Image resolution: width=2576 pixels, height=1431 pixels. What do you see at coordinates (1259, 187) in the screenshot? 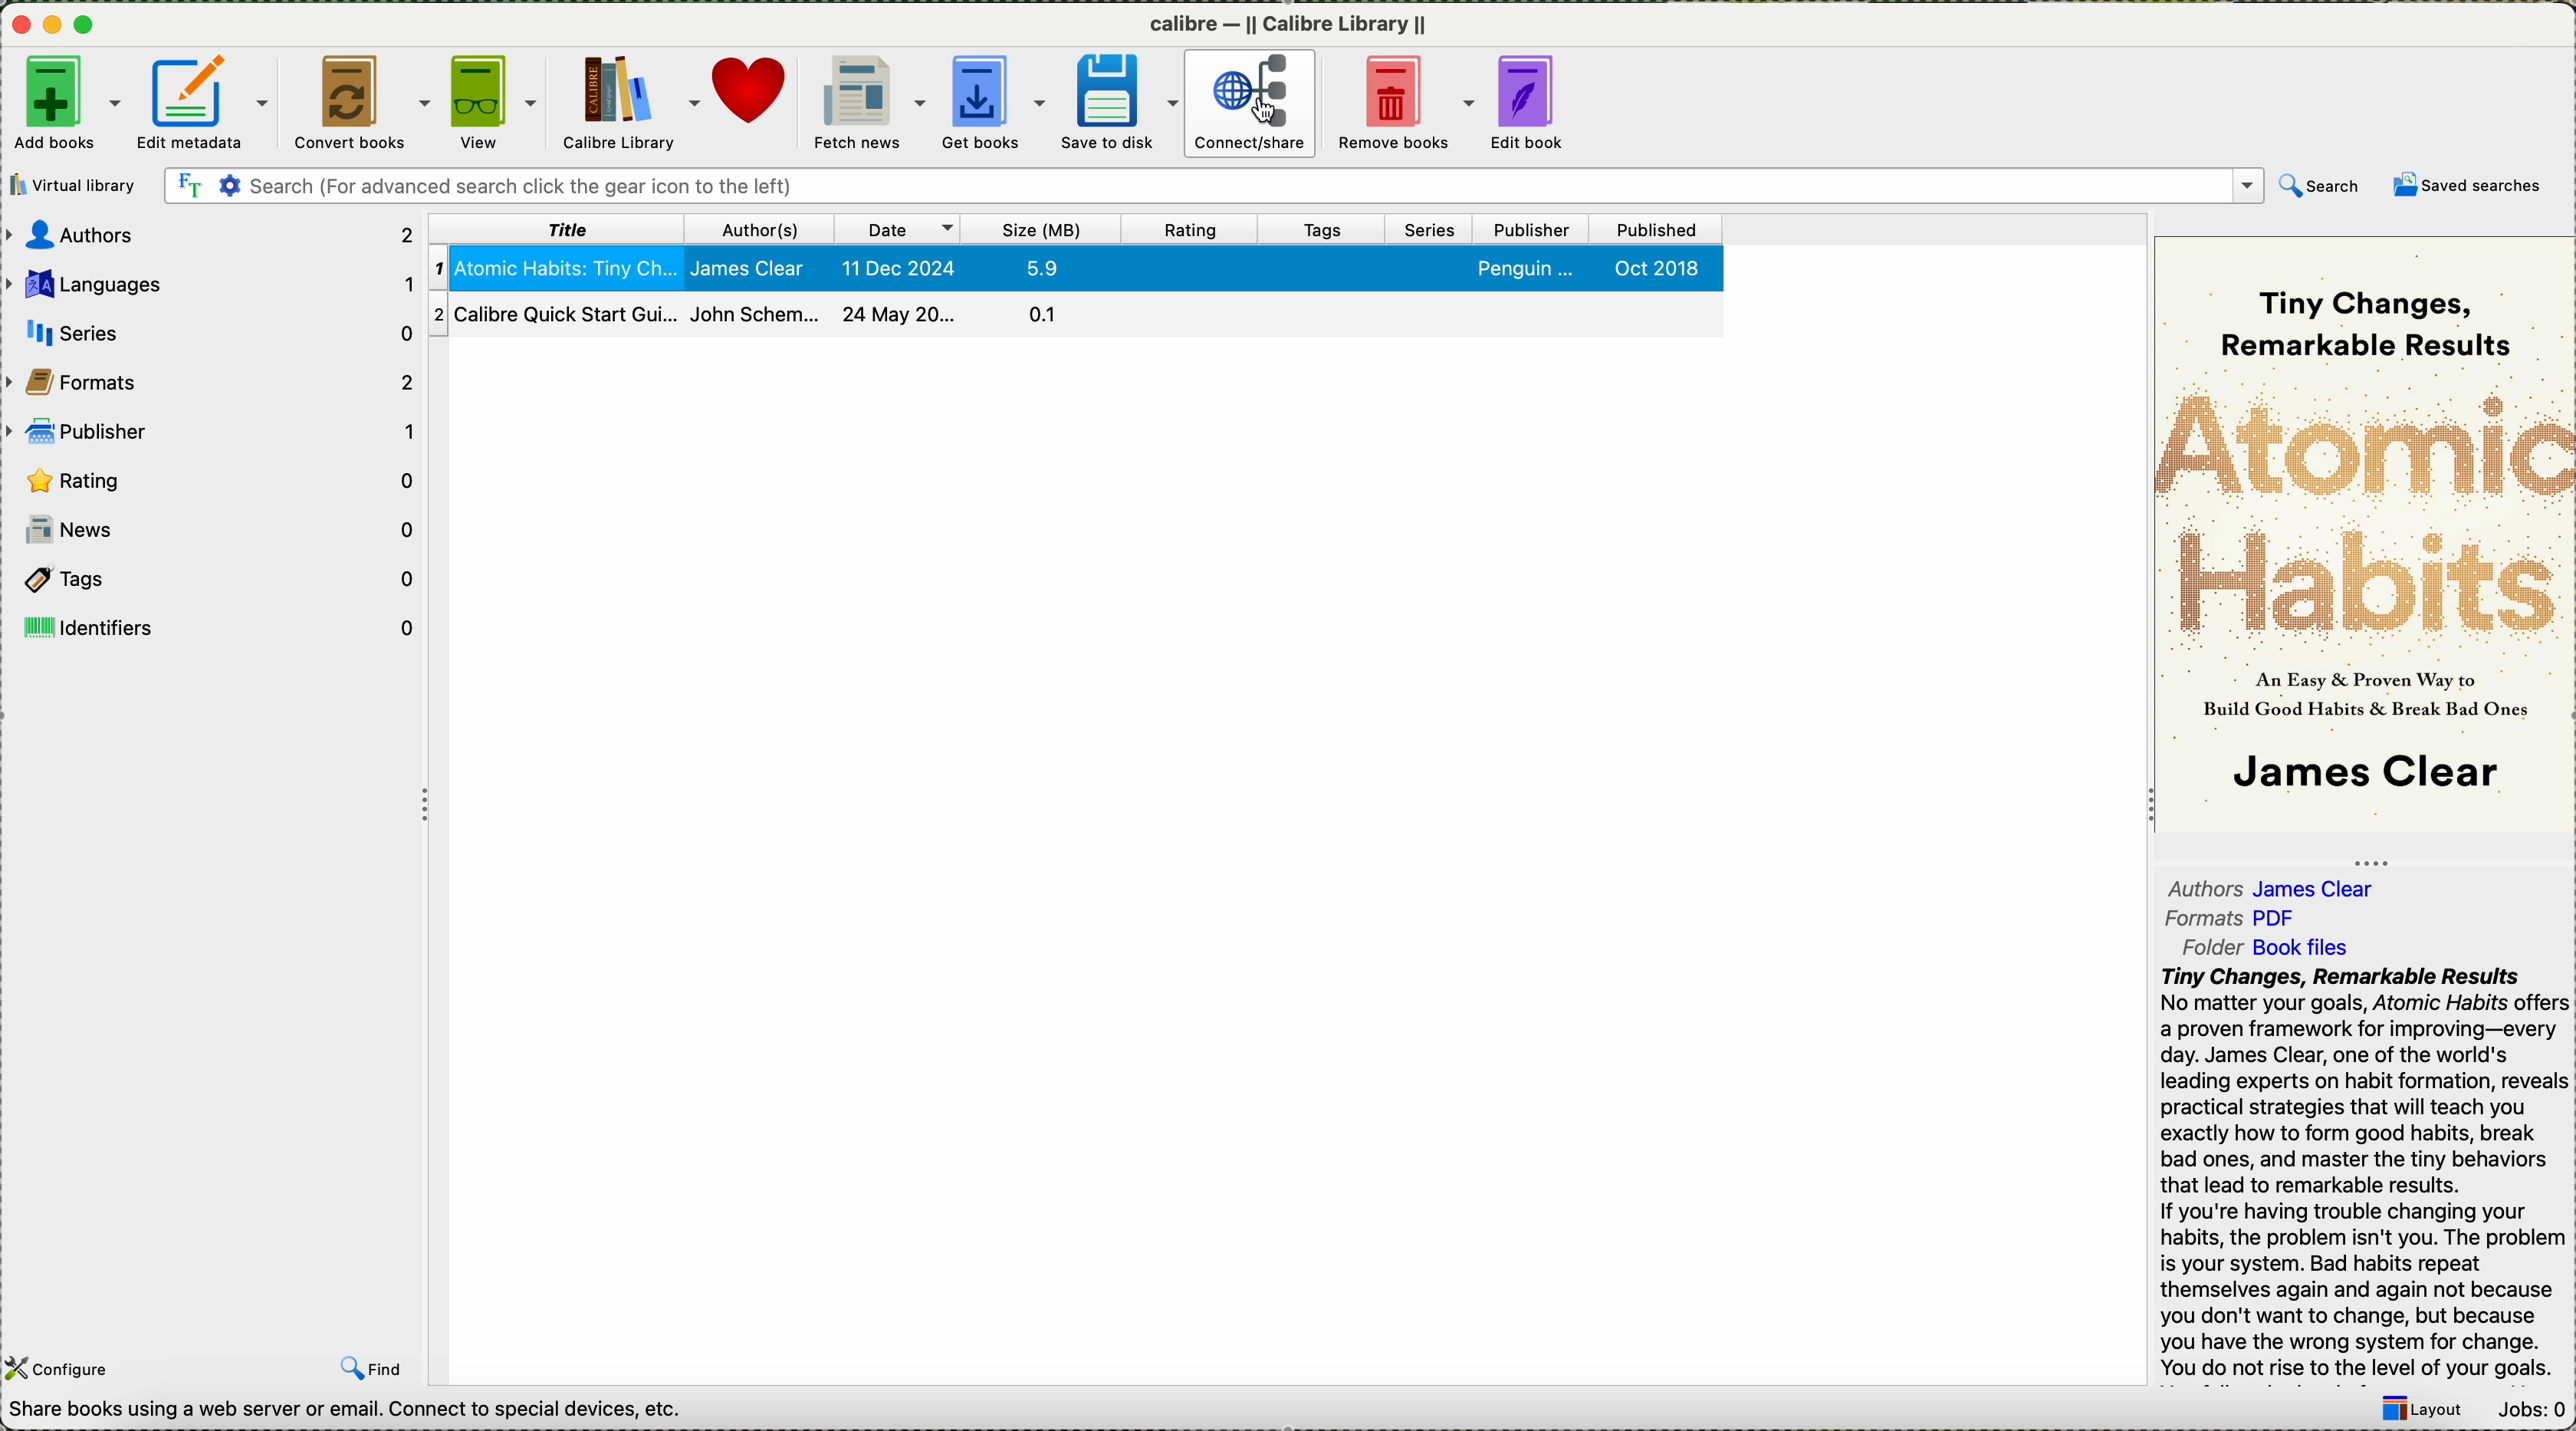
I see `search bar` at bounding box center [1259, 187].